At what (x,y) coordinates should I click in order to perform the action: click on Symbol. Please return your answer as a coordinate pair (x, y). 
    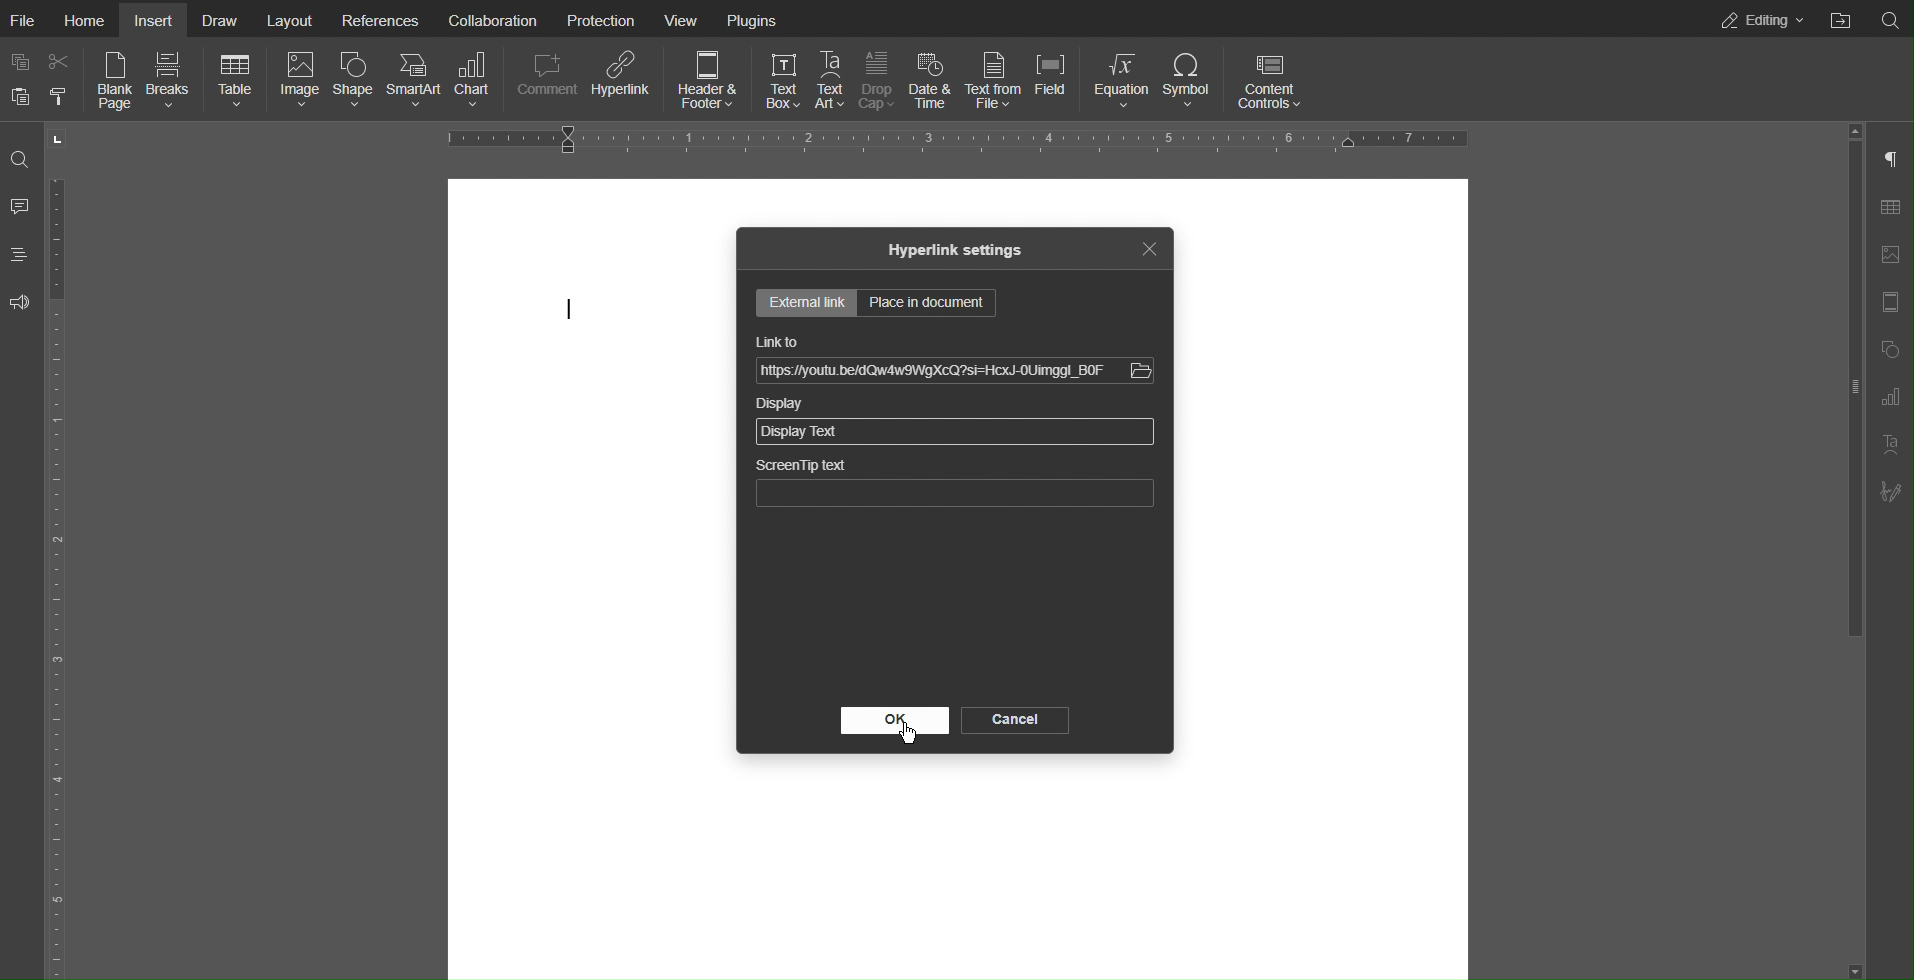
    Looking at the image, I should click on (1190, 80).